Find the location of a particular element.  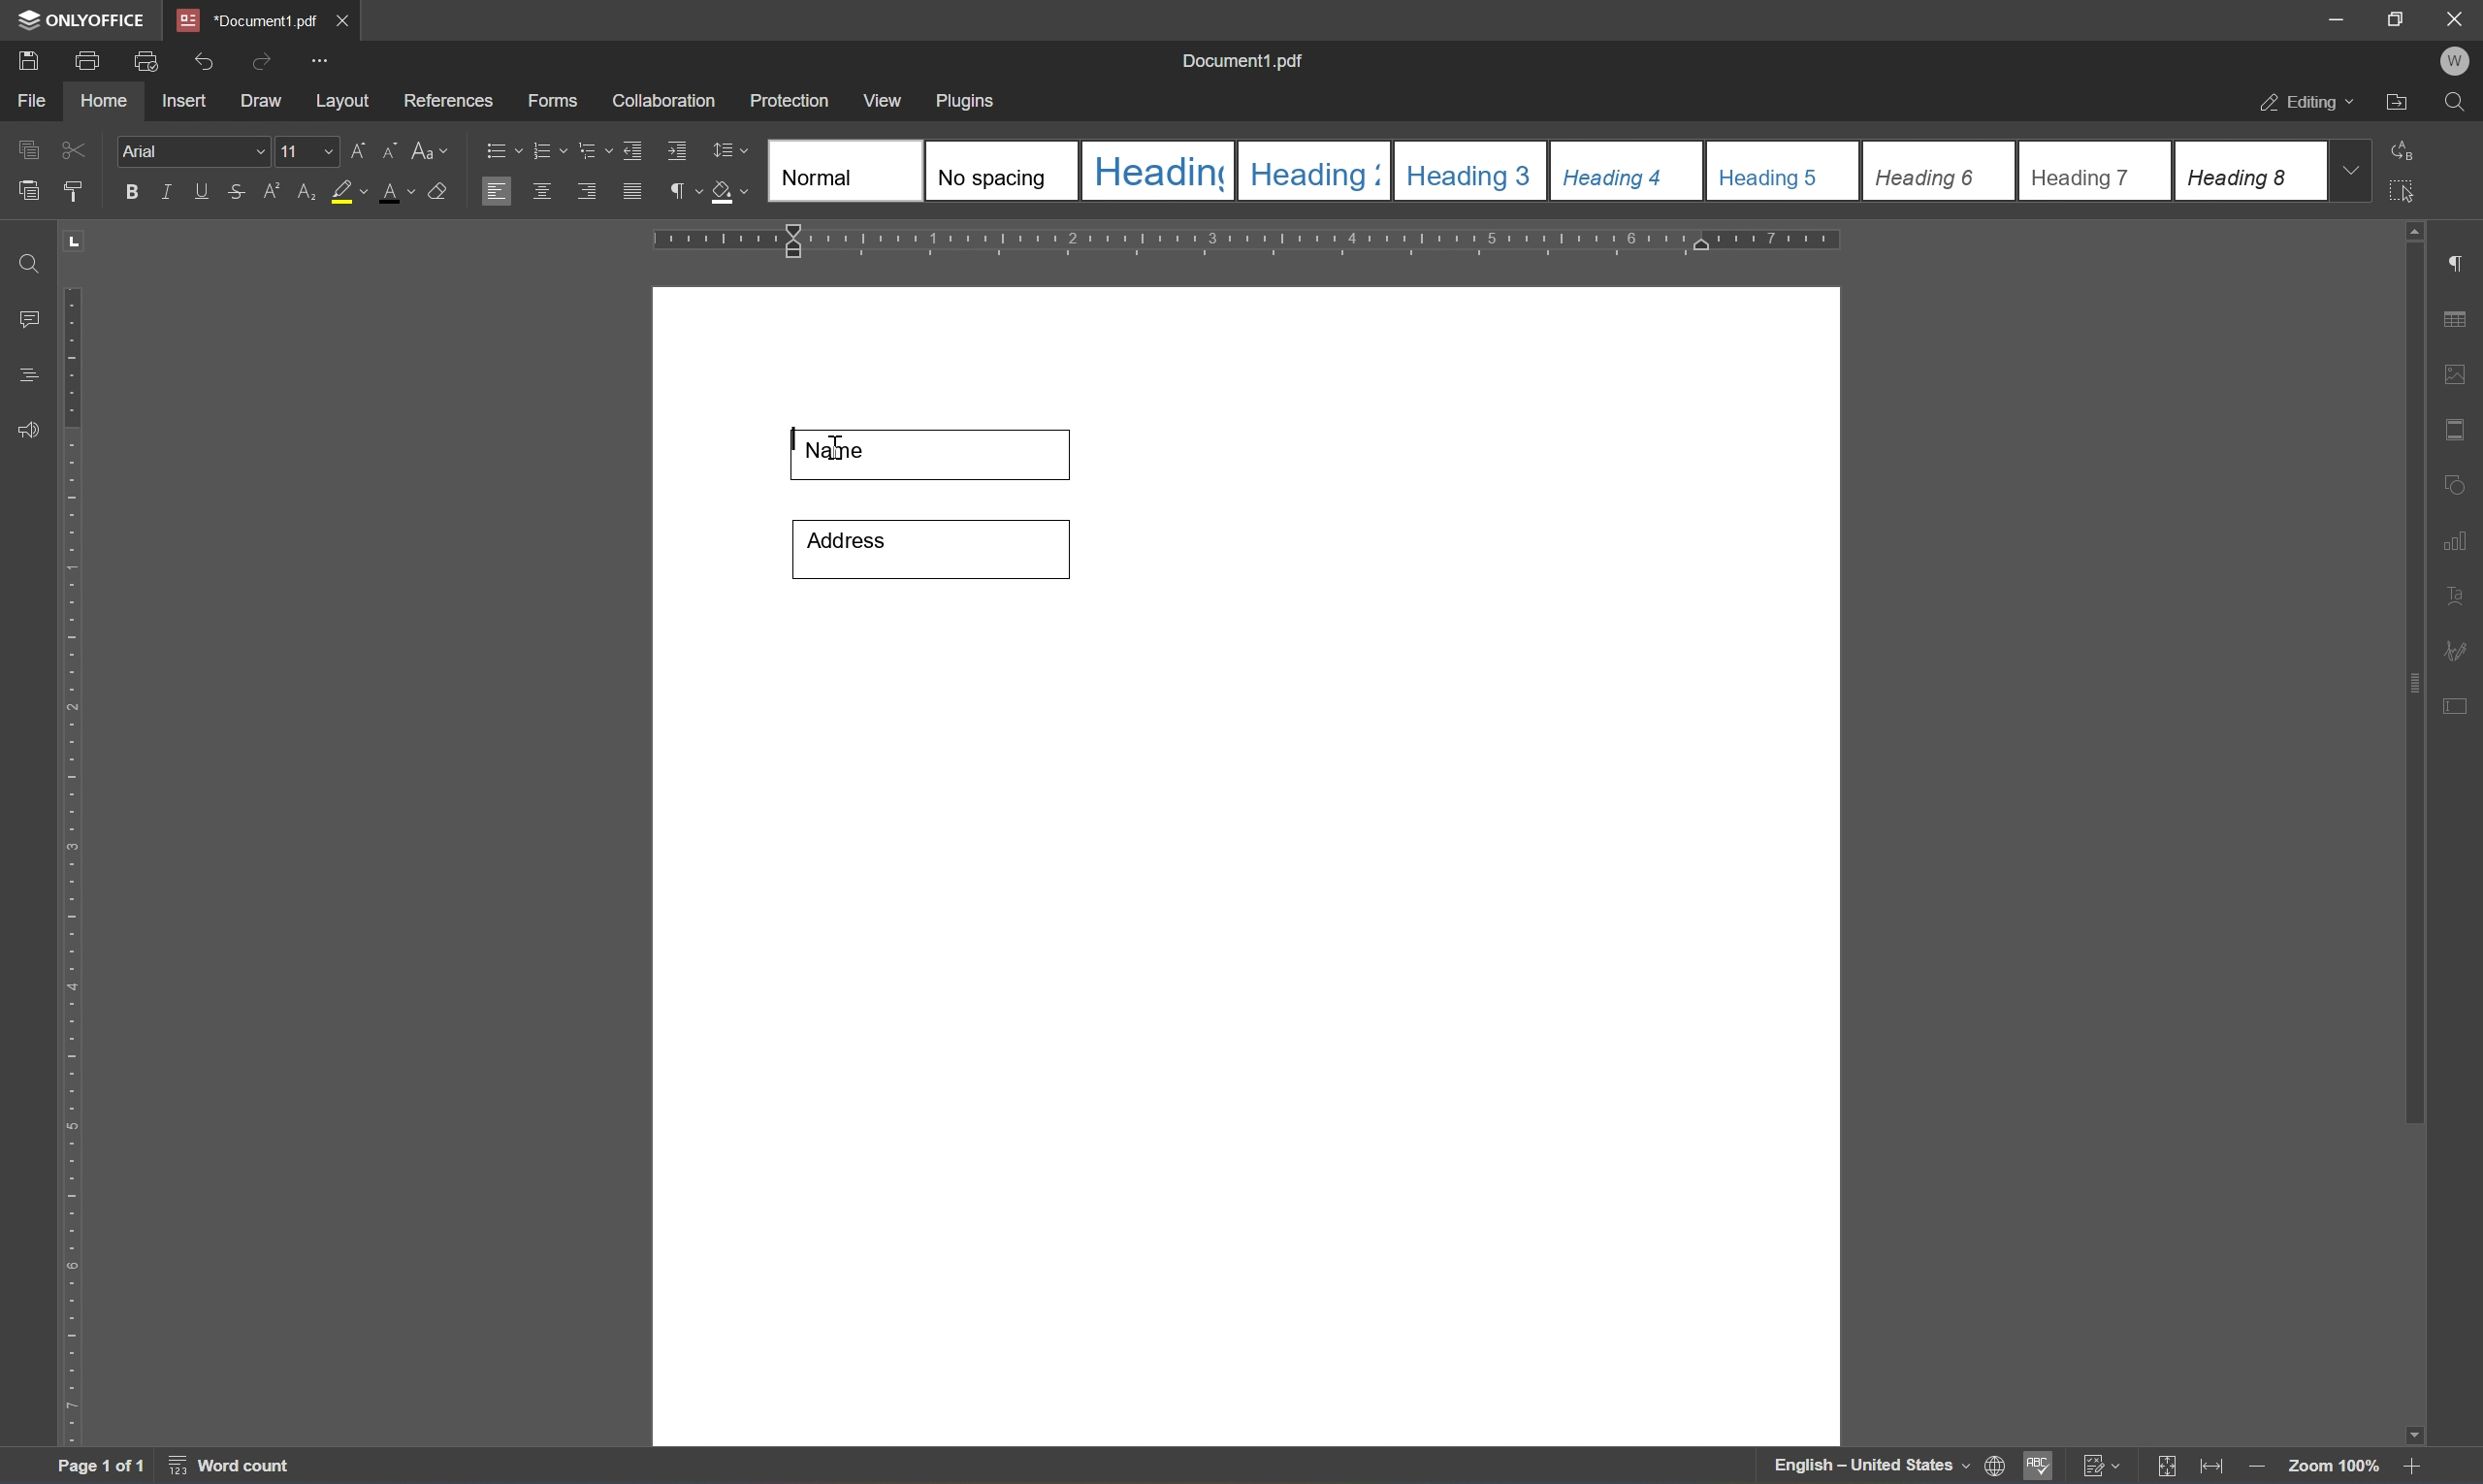

restore down is located at coordinates (2395, 19).